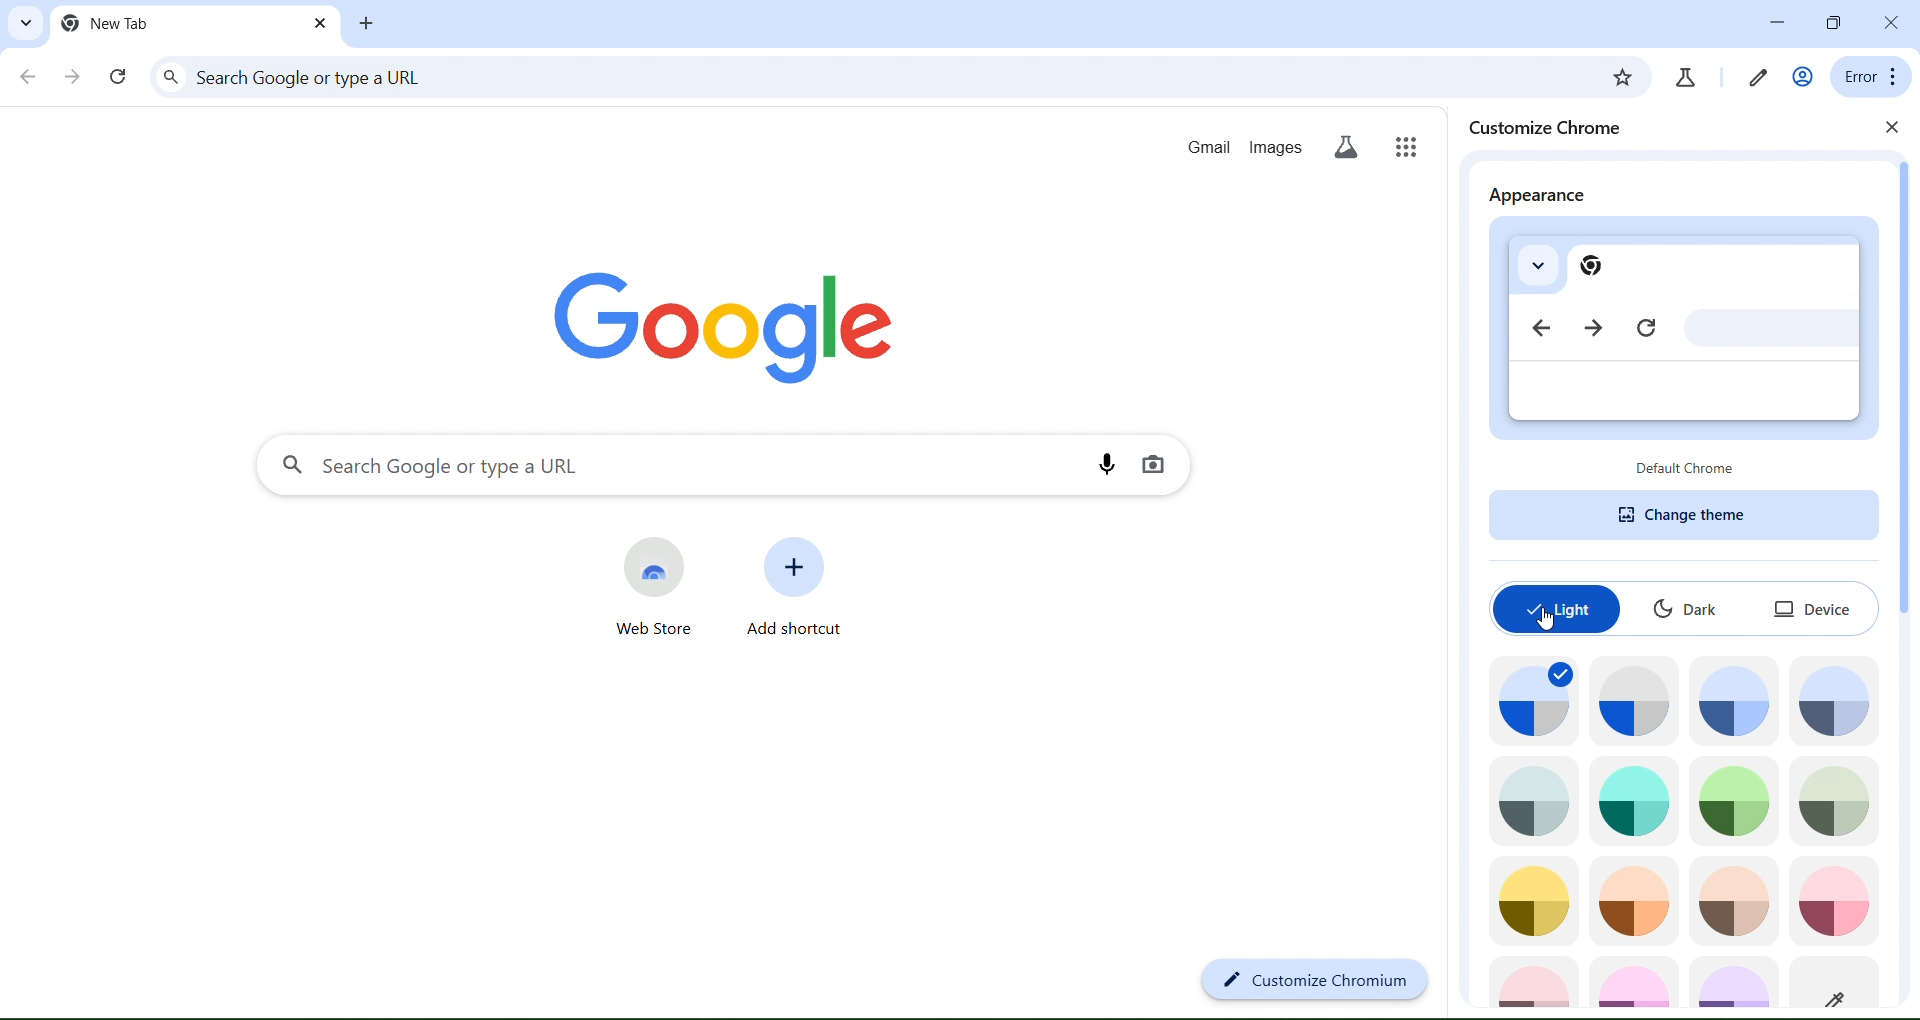 This screenshot has width=1920, height=1020. What do you see at coordinates (1687, 467) in the screenshot?
I see `default chrome` at bounding box center [1687, 467].